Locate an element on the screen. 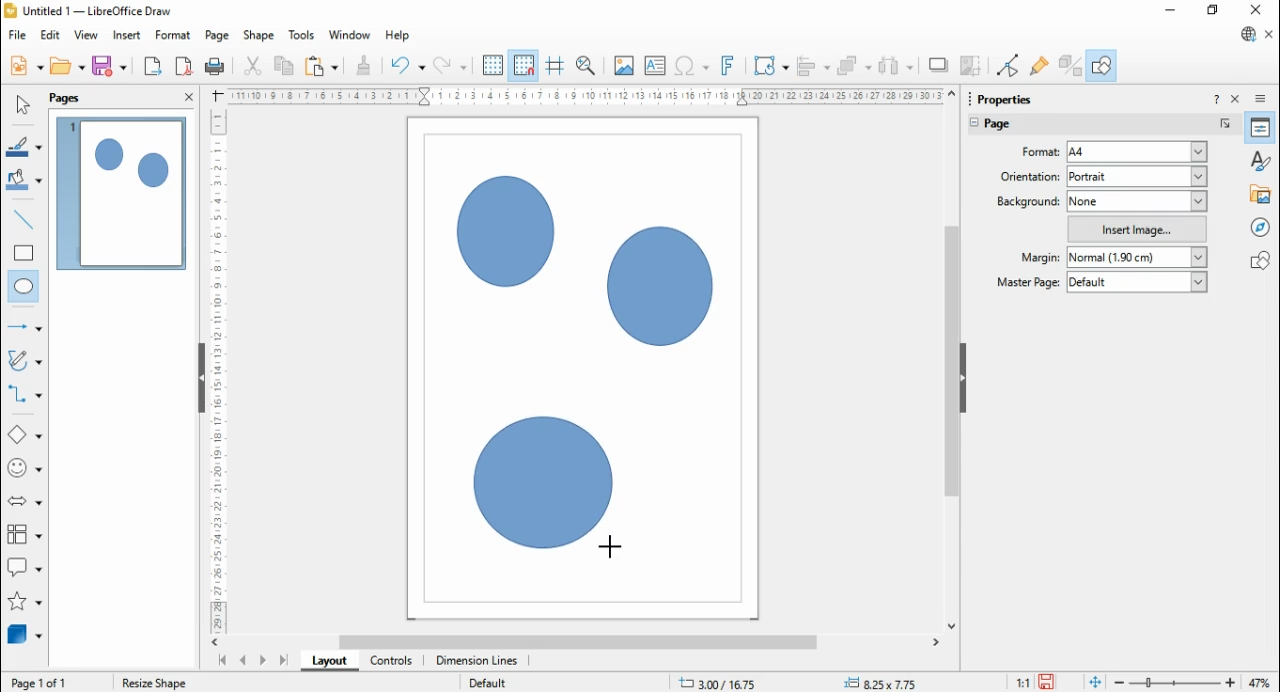 The height and width of the screenshot is (692, 1280). layout is located at coordinates (328, 660).